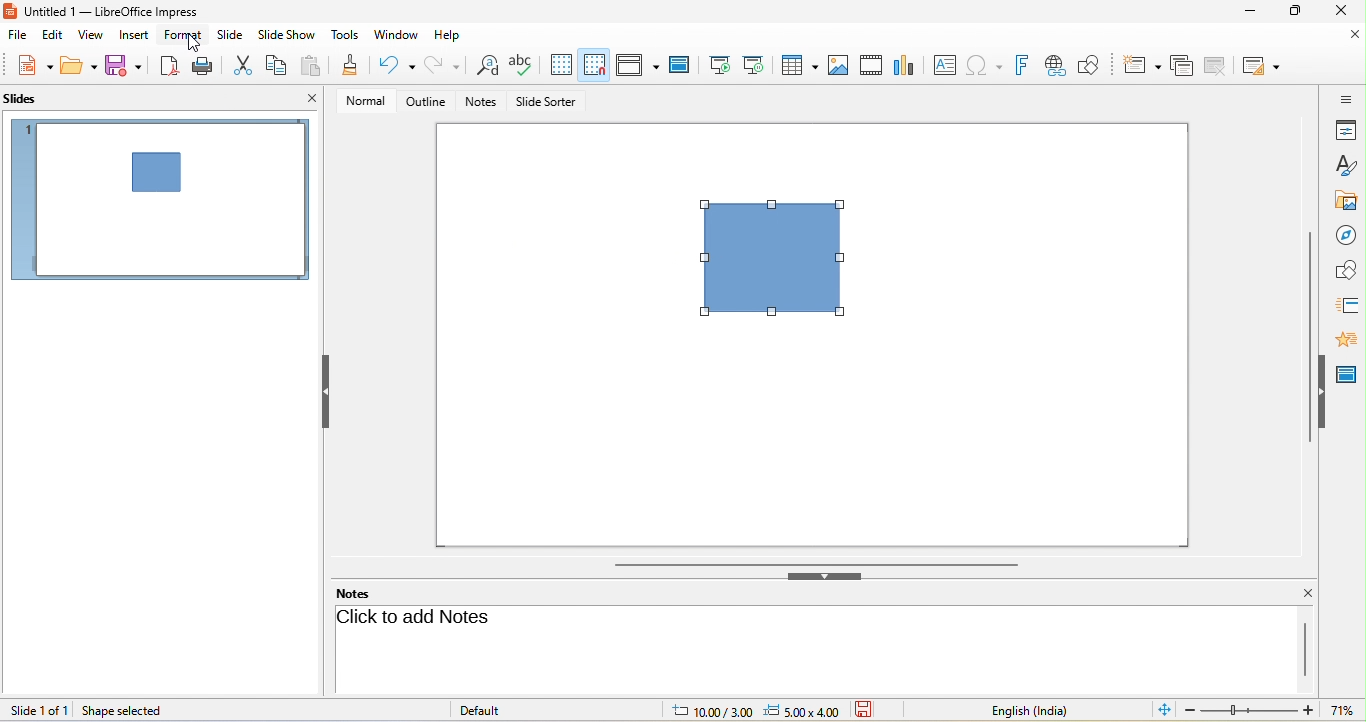  I want to click on open, so click(78, 66).